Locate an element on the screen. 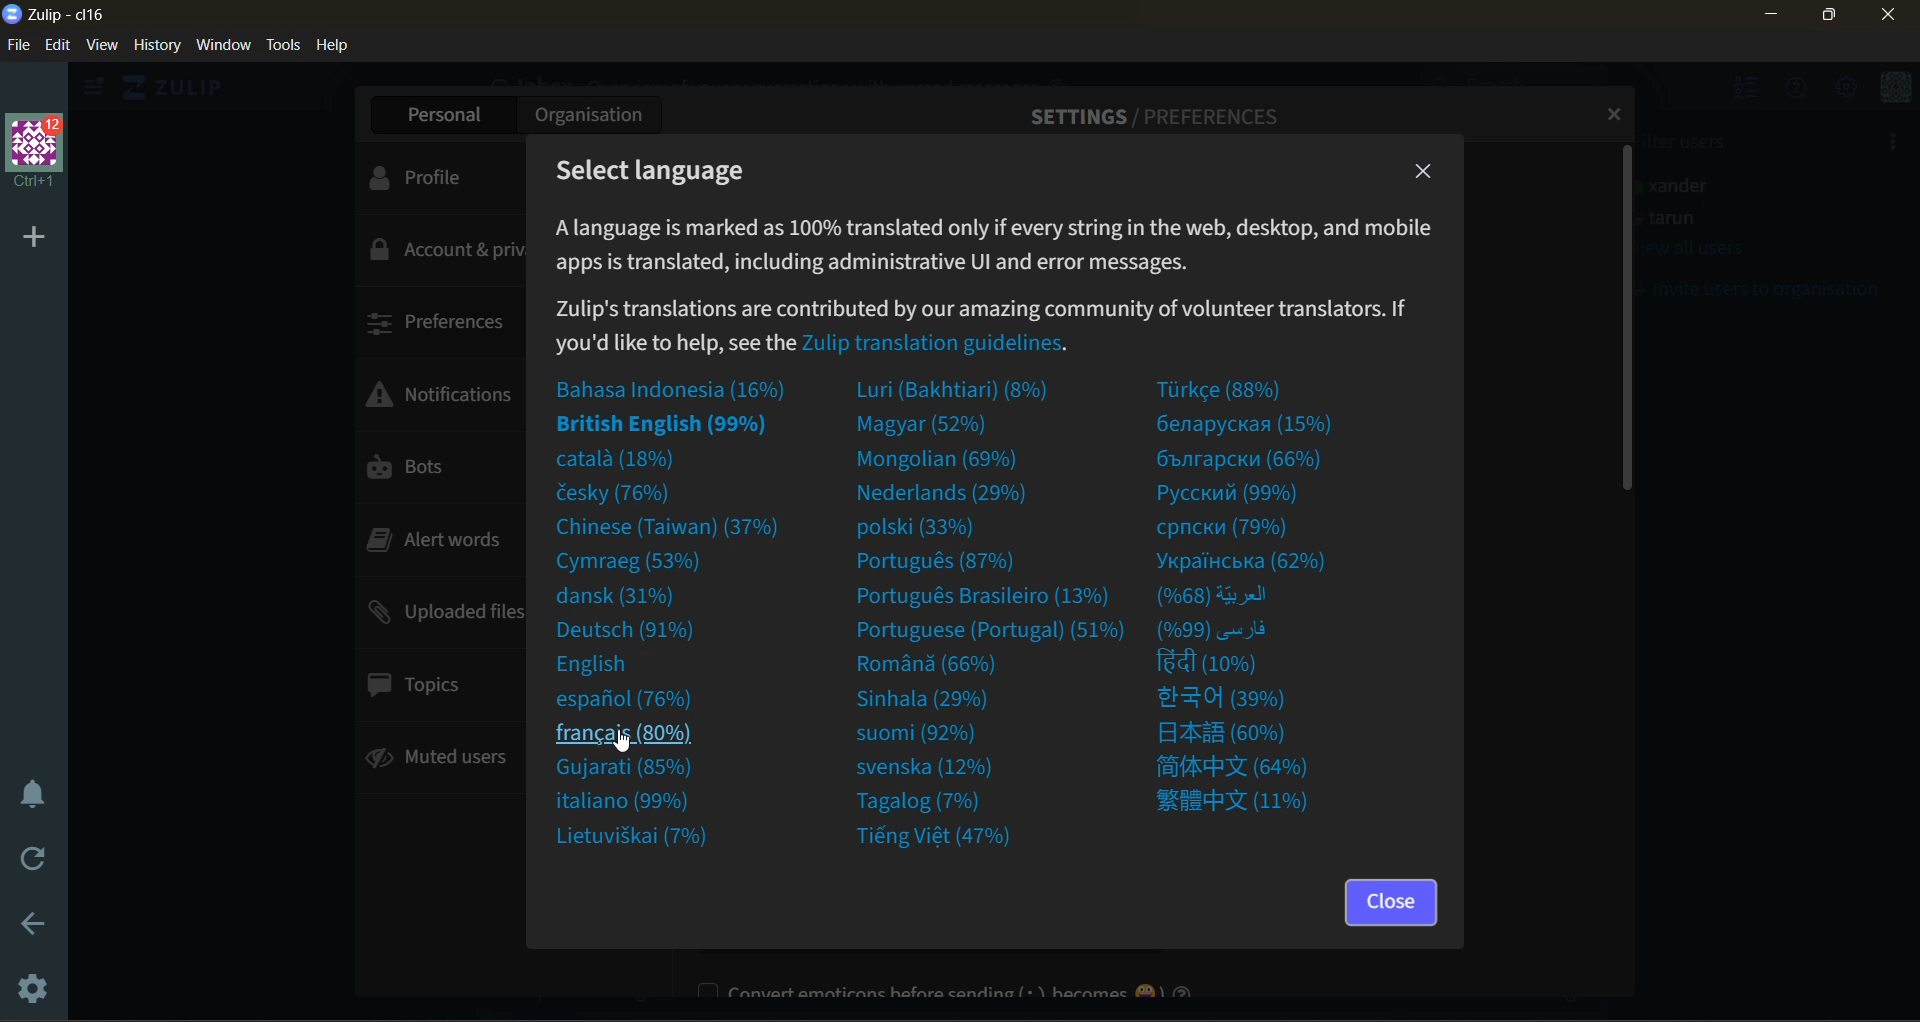 The image size is (1920, 1022). tieng viet is located at coordinates (929, 838).